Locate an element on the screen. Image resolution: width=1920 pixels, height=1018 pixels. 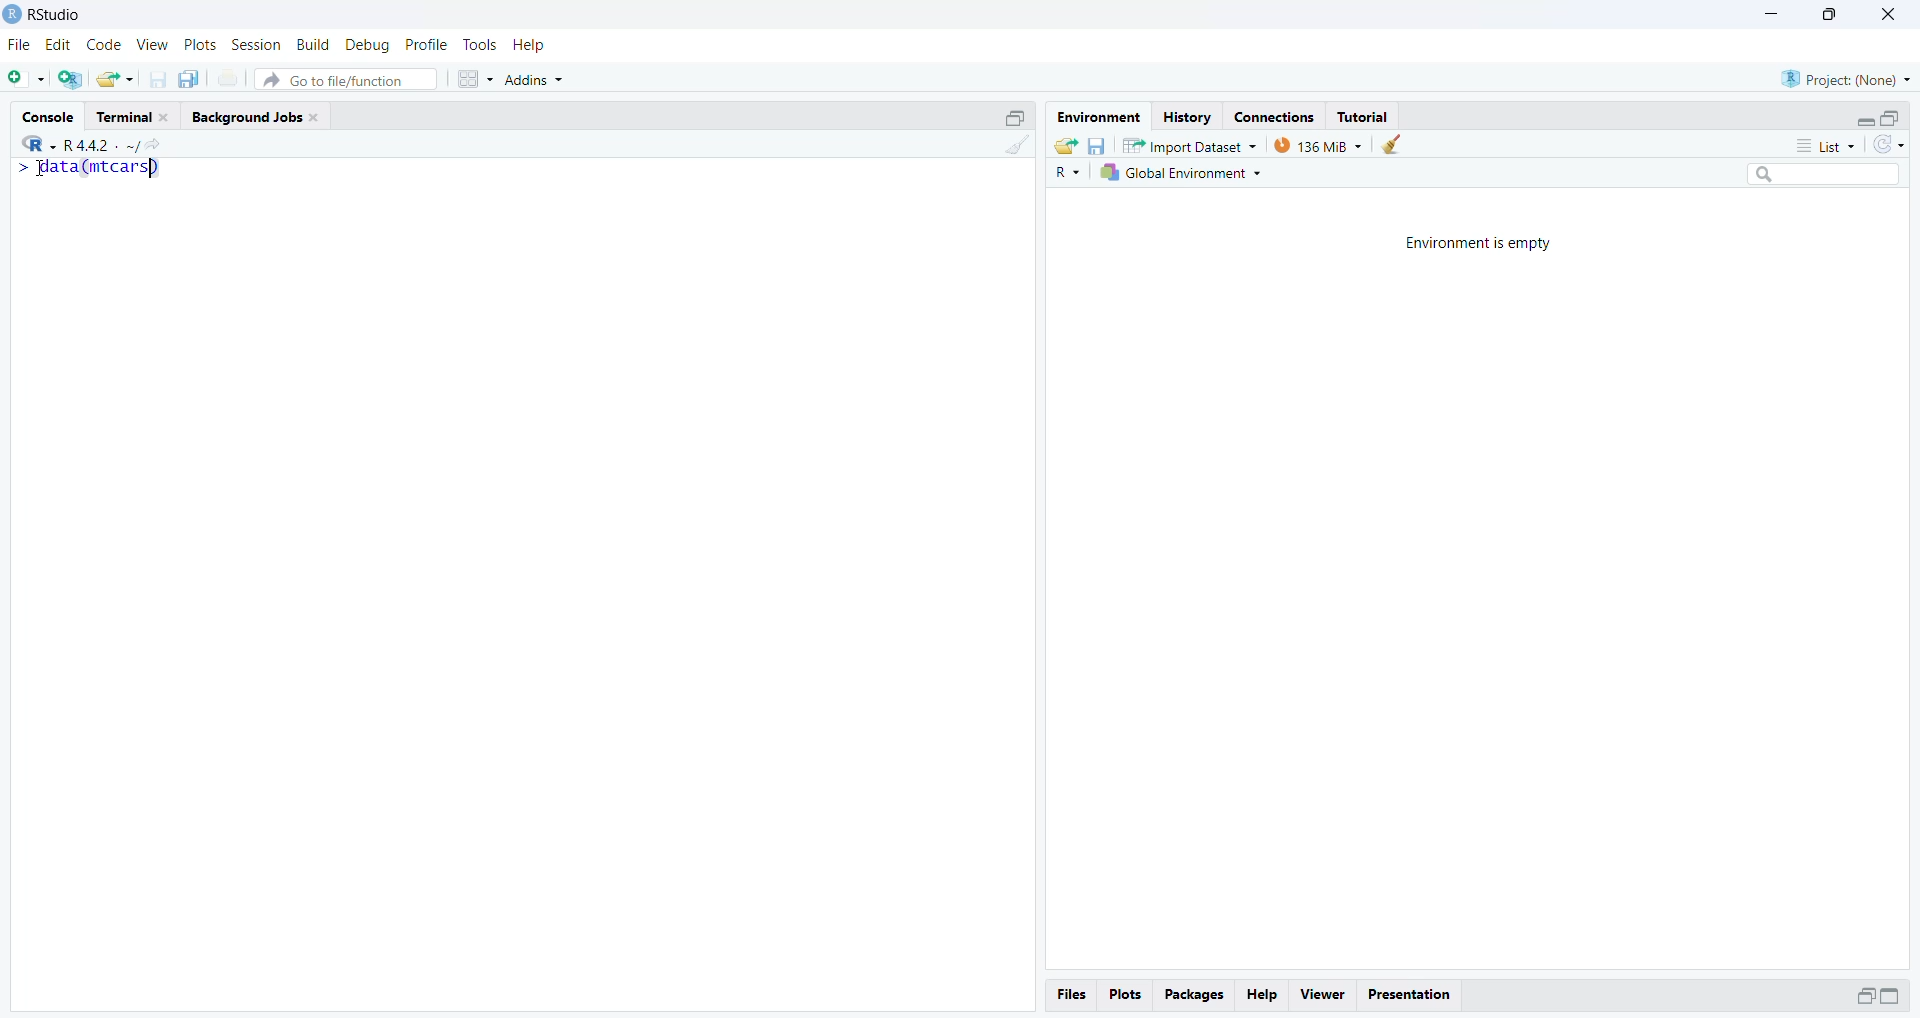
View is located at coordinates (151, 44).